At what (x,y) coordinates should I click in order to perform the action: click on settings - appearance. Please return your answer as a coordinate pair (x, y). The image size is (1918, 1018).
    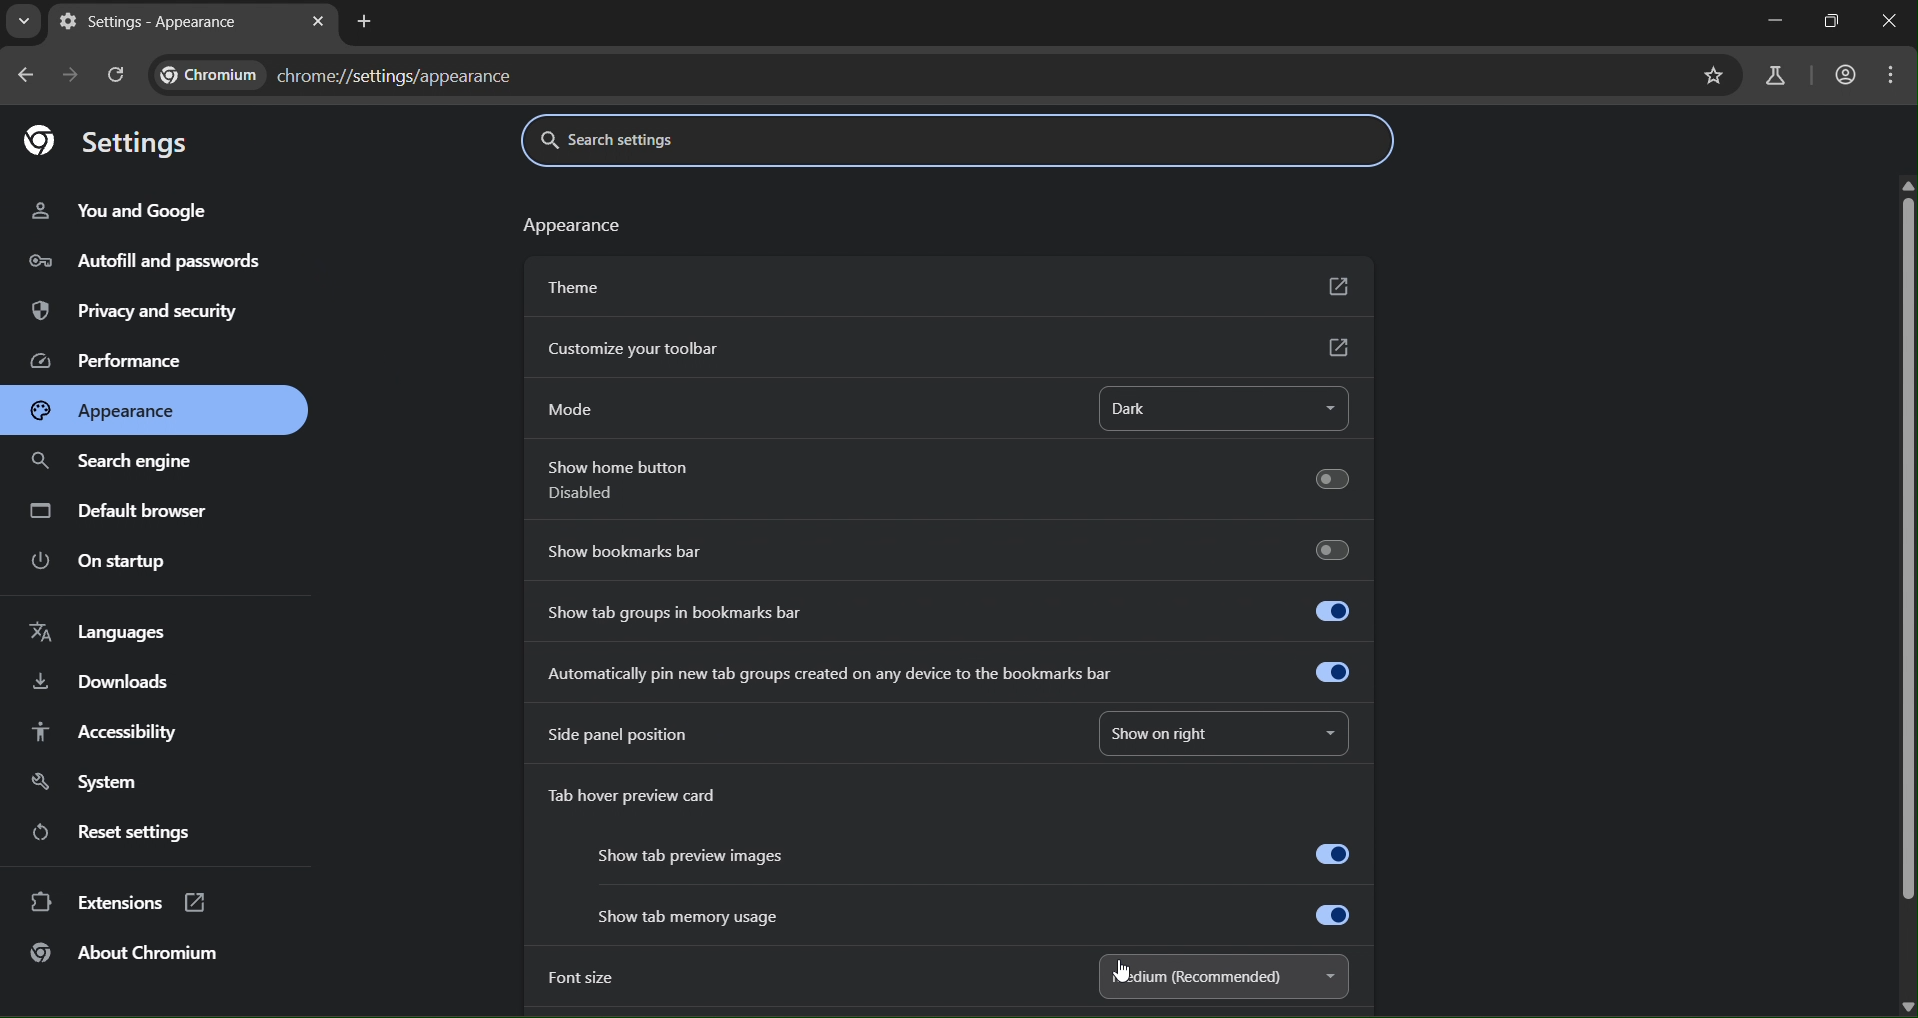
    Looking at the image, I should click on (151, 23).